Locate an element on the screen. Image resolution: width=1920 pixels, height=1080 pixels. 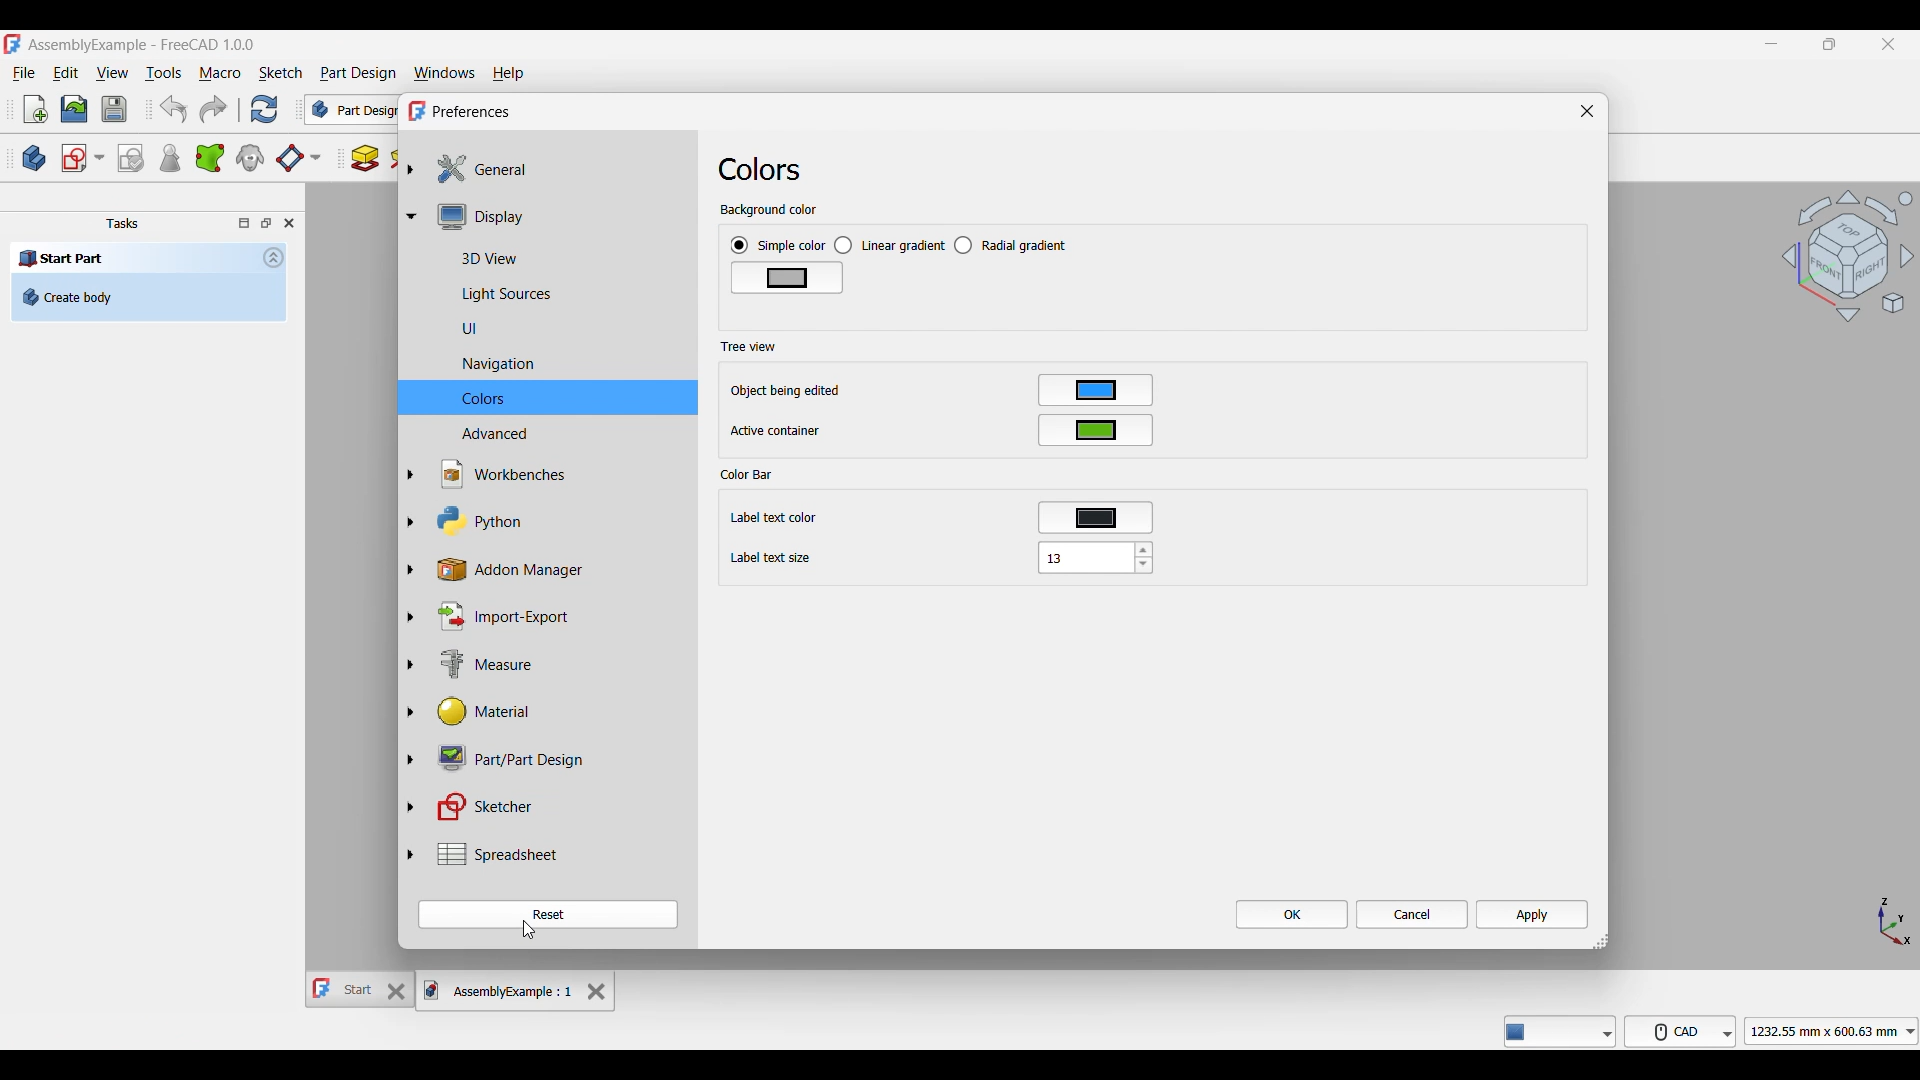
Collapse is located at coordinates (274, 257).